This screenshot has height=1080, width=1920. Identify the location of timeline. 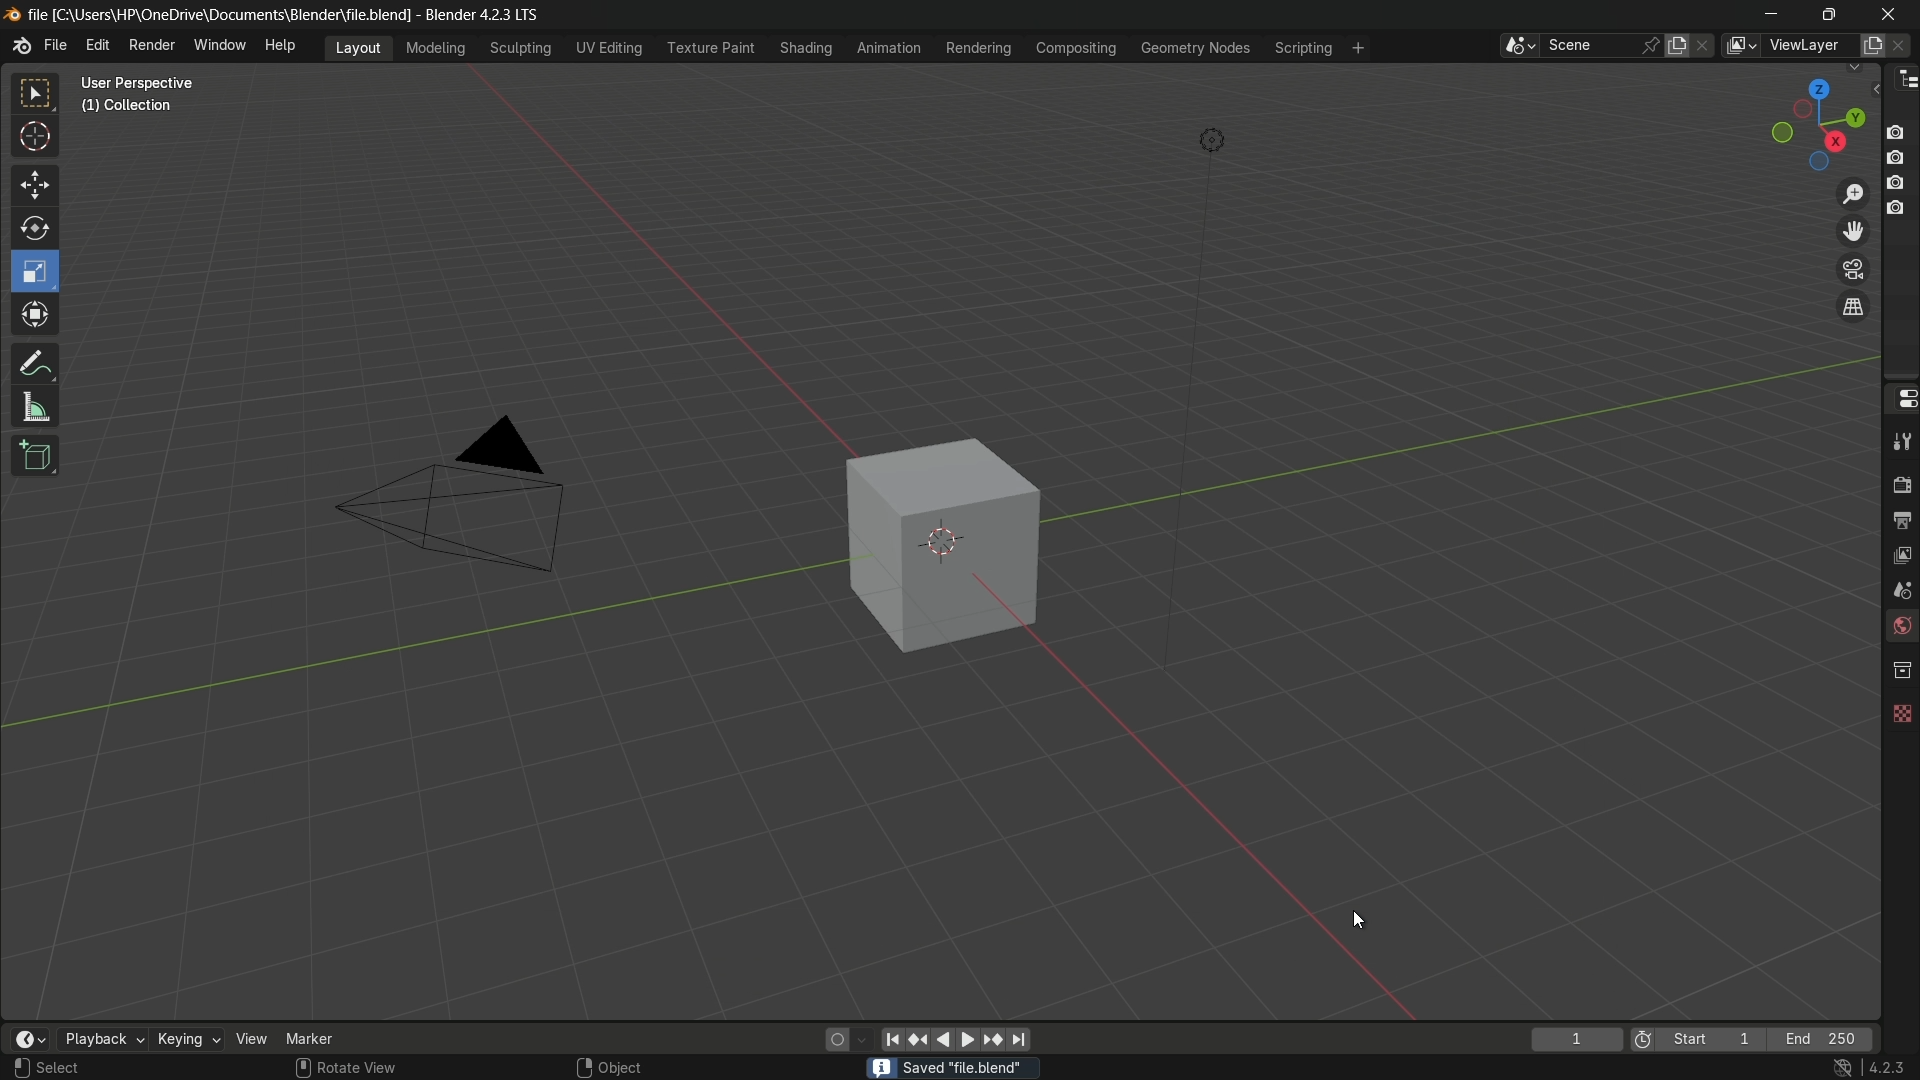
(29, 1039).